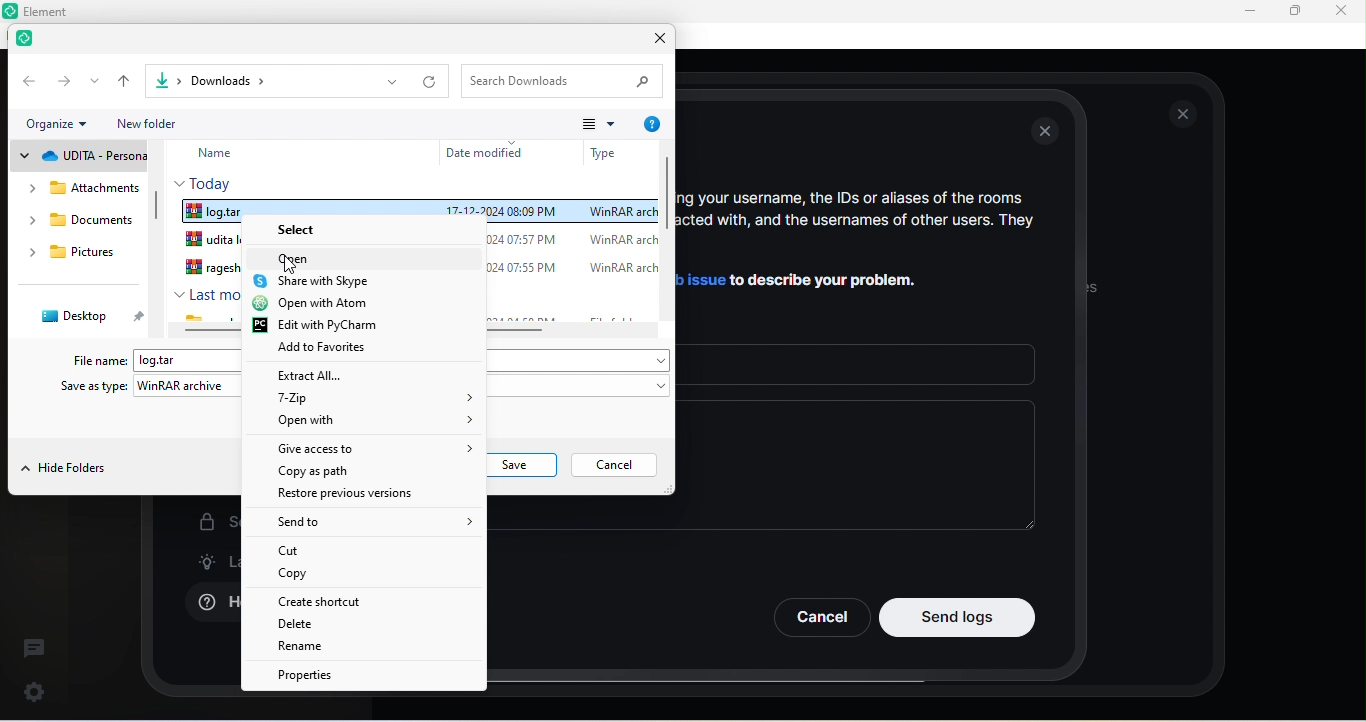  What do you see at coordinates (208, 182) in the screenshot?
I see `Today` at bounding box center [208, 182].